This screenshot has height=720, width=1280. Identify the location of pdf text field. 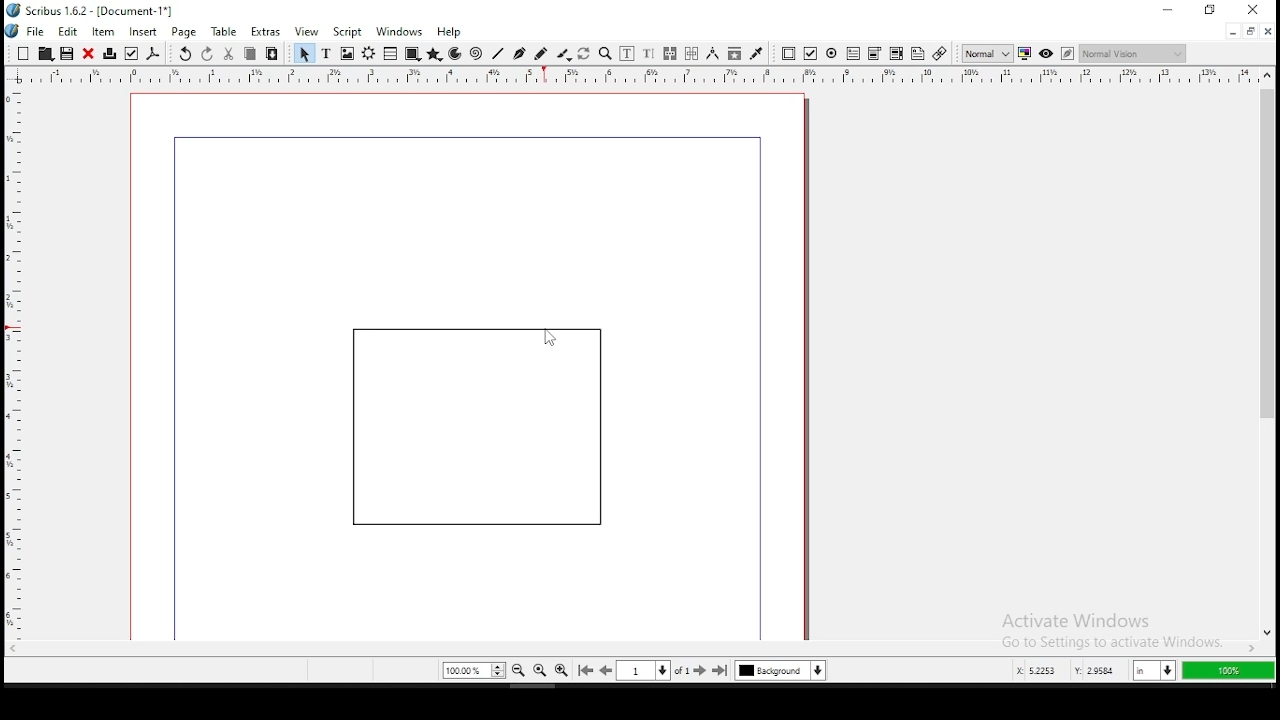
(854, 54).